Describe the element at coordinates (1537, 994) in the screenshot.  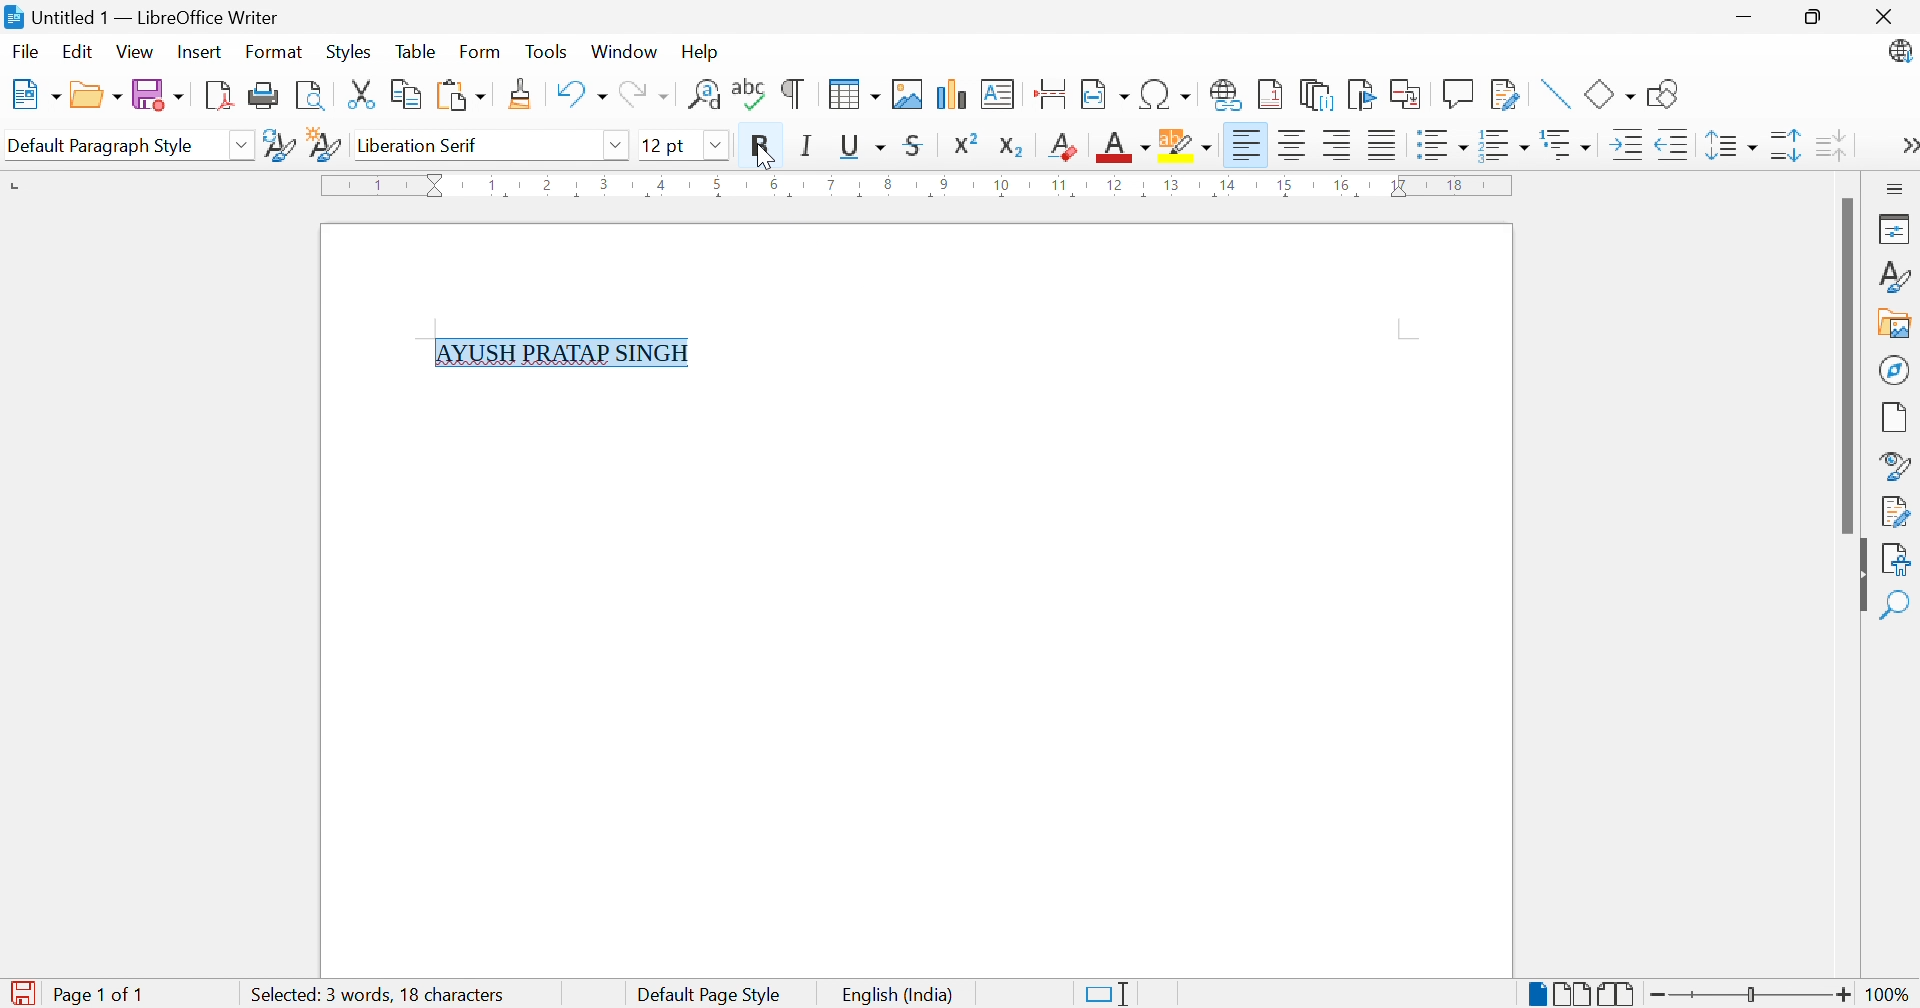
I see `Single-page View` at that location.